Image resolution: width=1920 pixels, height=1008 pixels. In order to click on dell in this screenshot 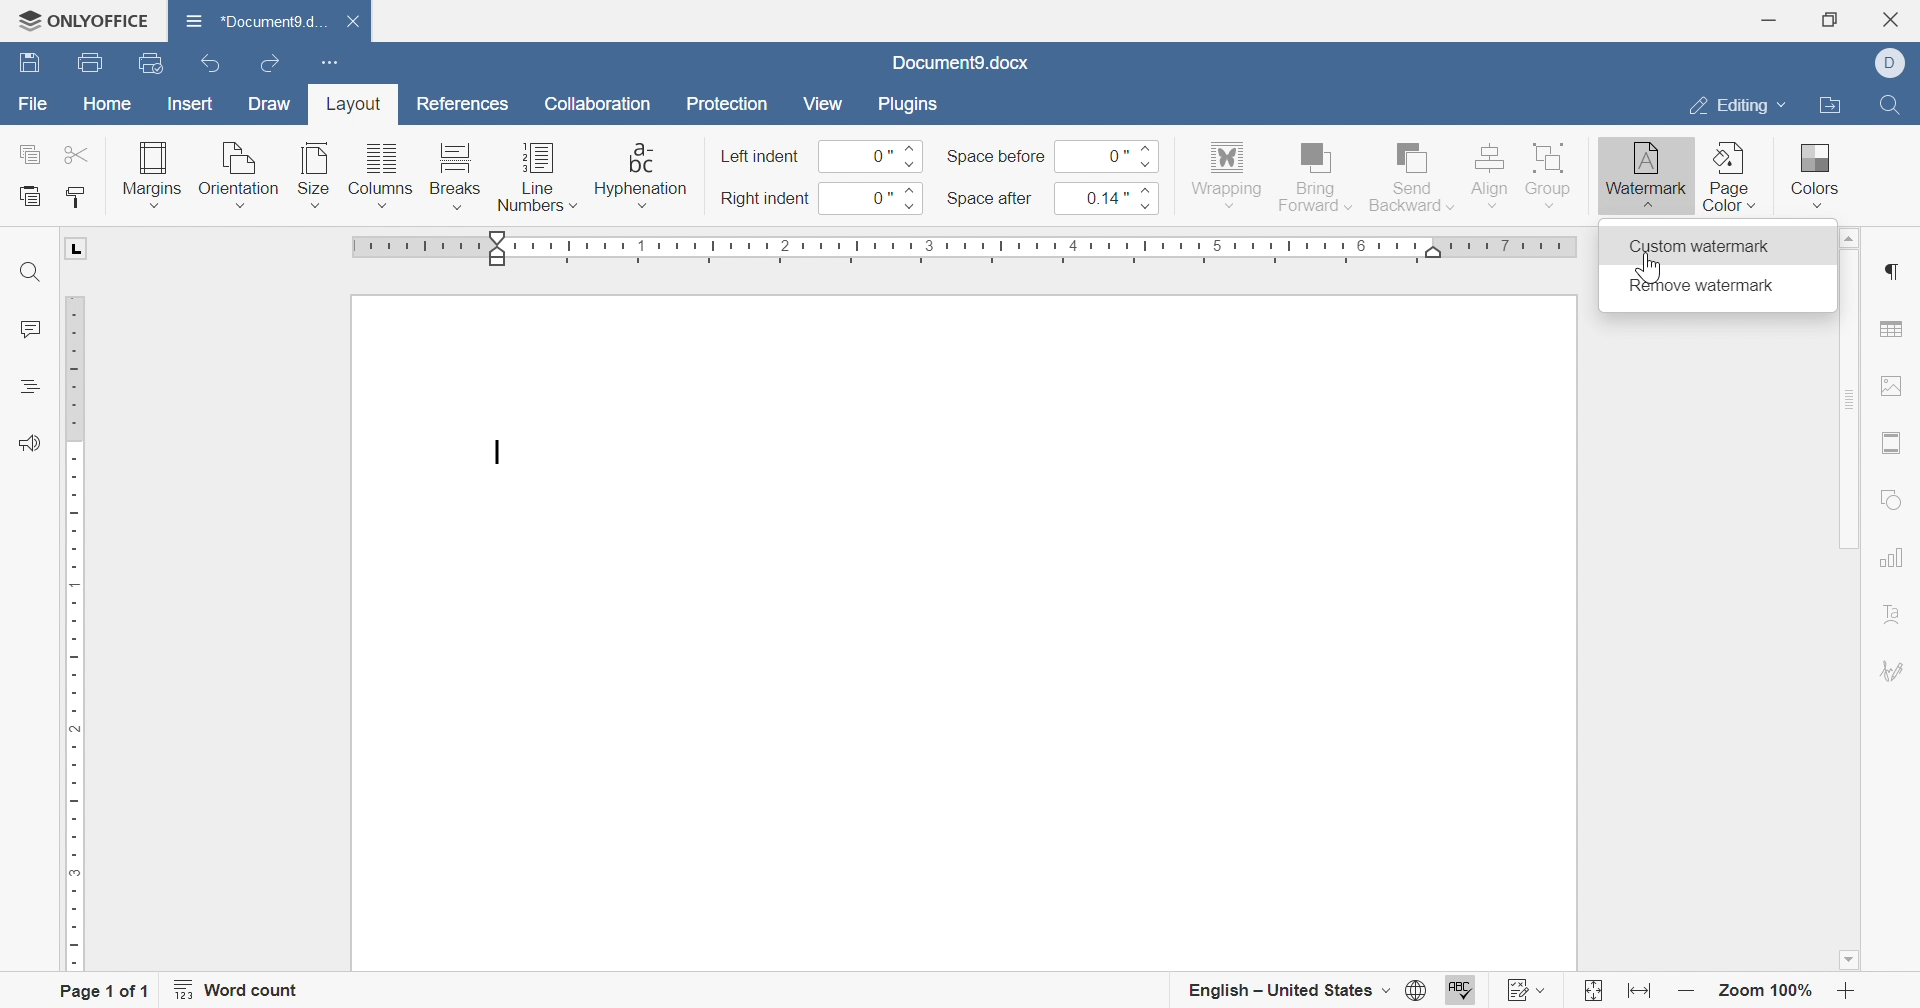, I will do `click(1897, 64)`.